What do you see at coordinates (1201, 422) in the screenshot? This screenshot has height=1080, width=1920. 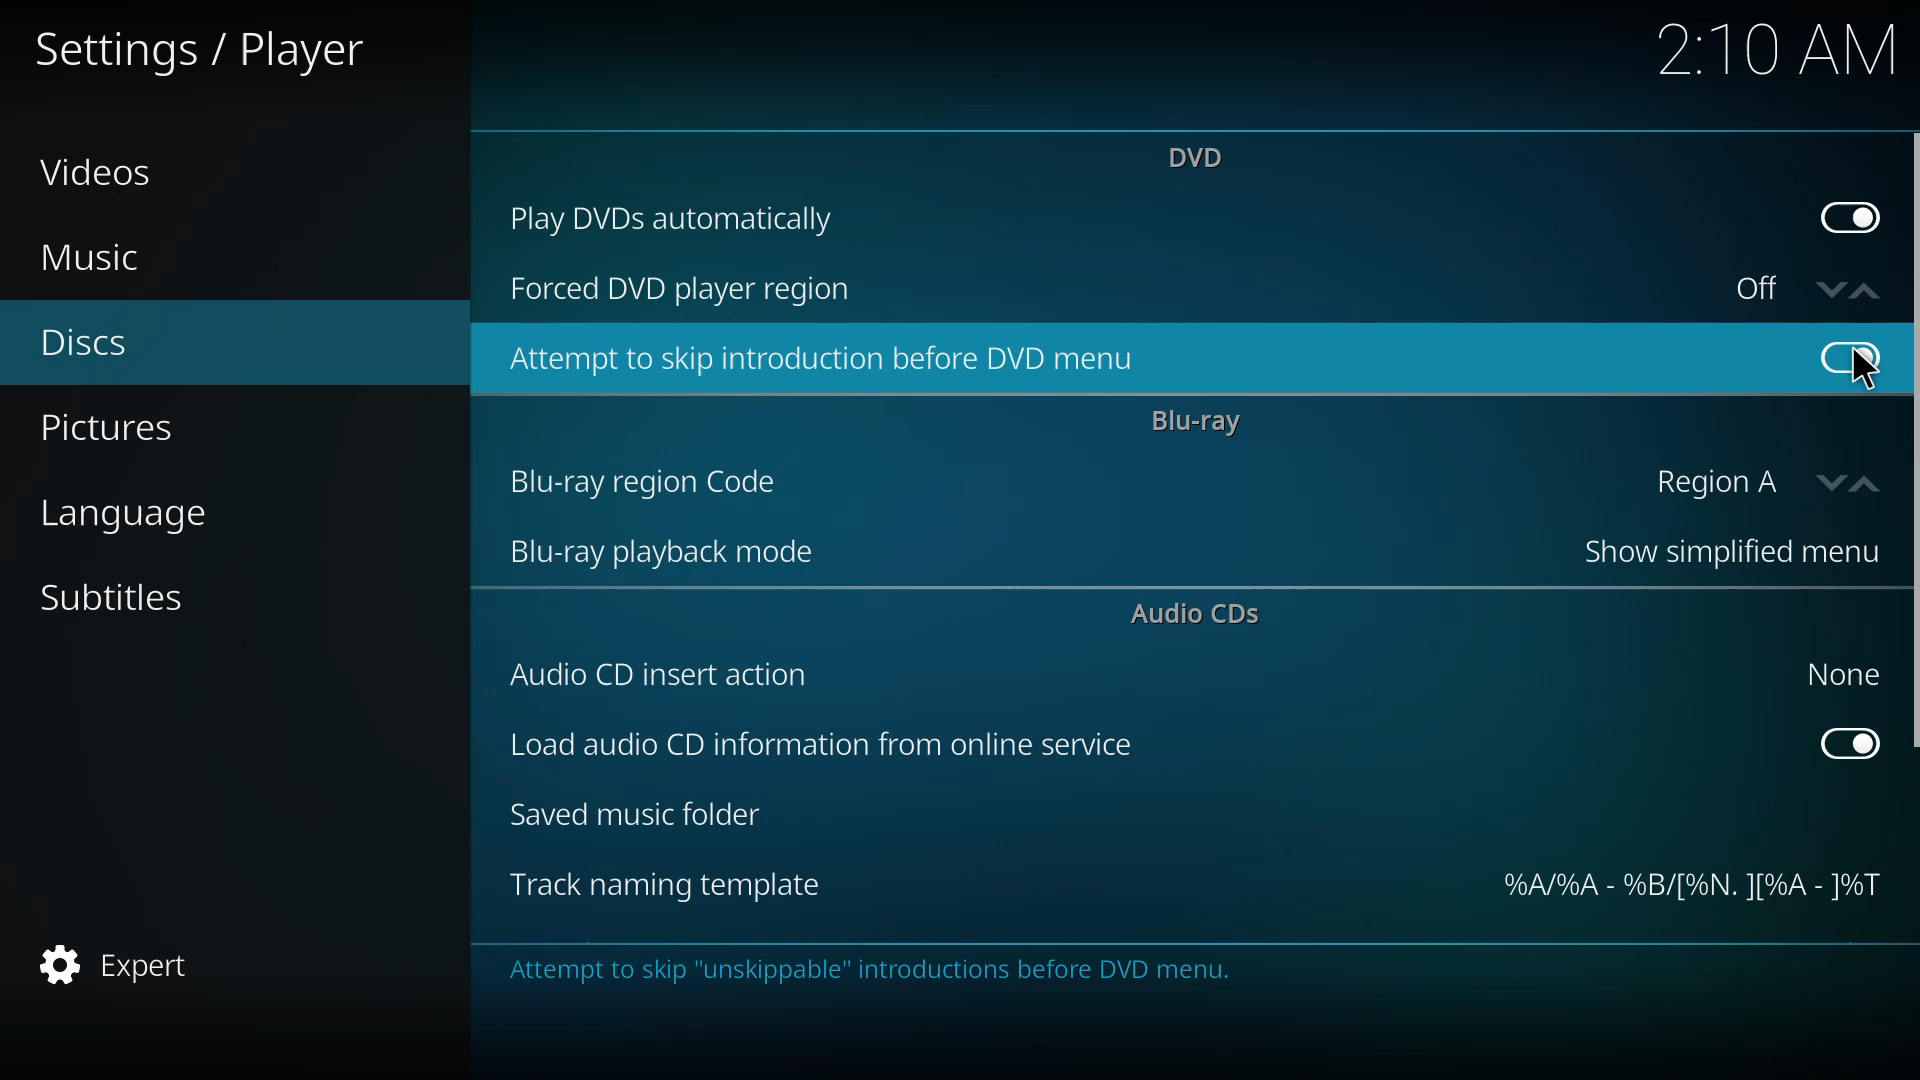 I see `bluray` at bounding box center [1201, 422].